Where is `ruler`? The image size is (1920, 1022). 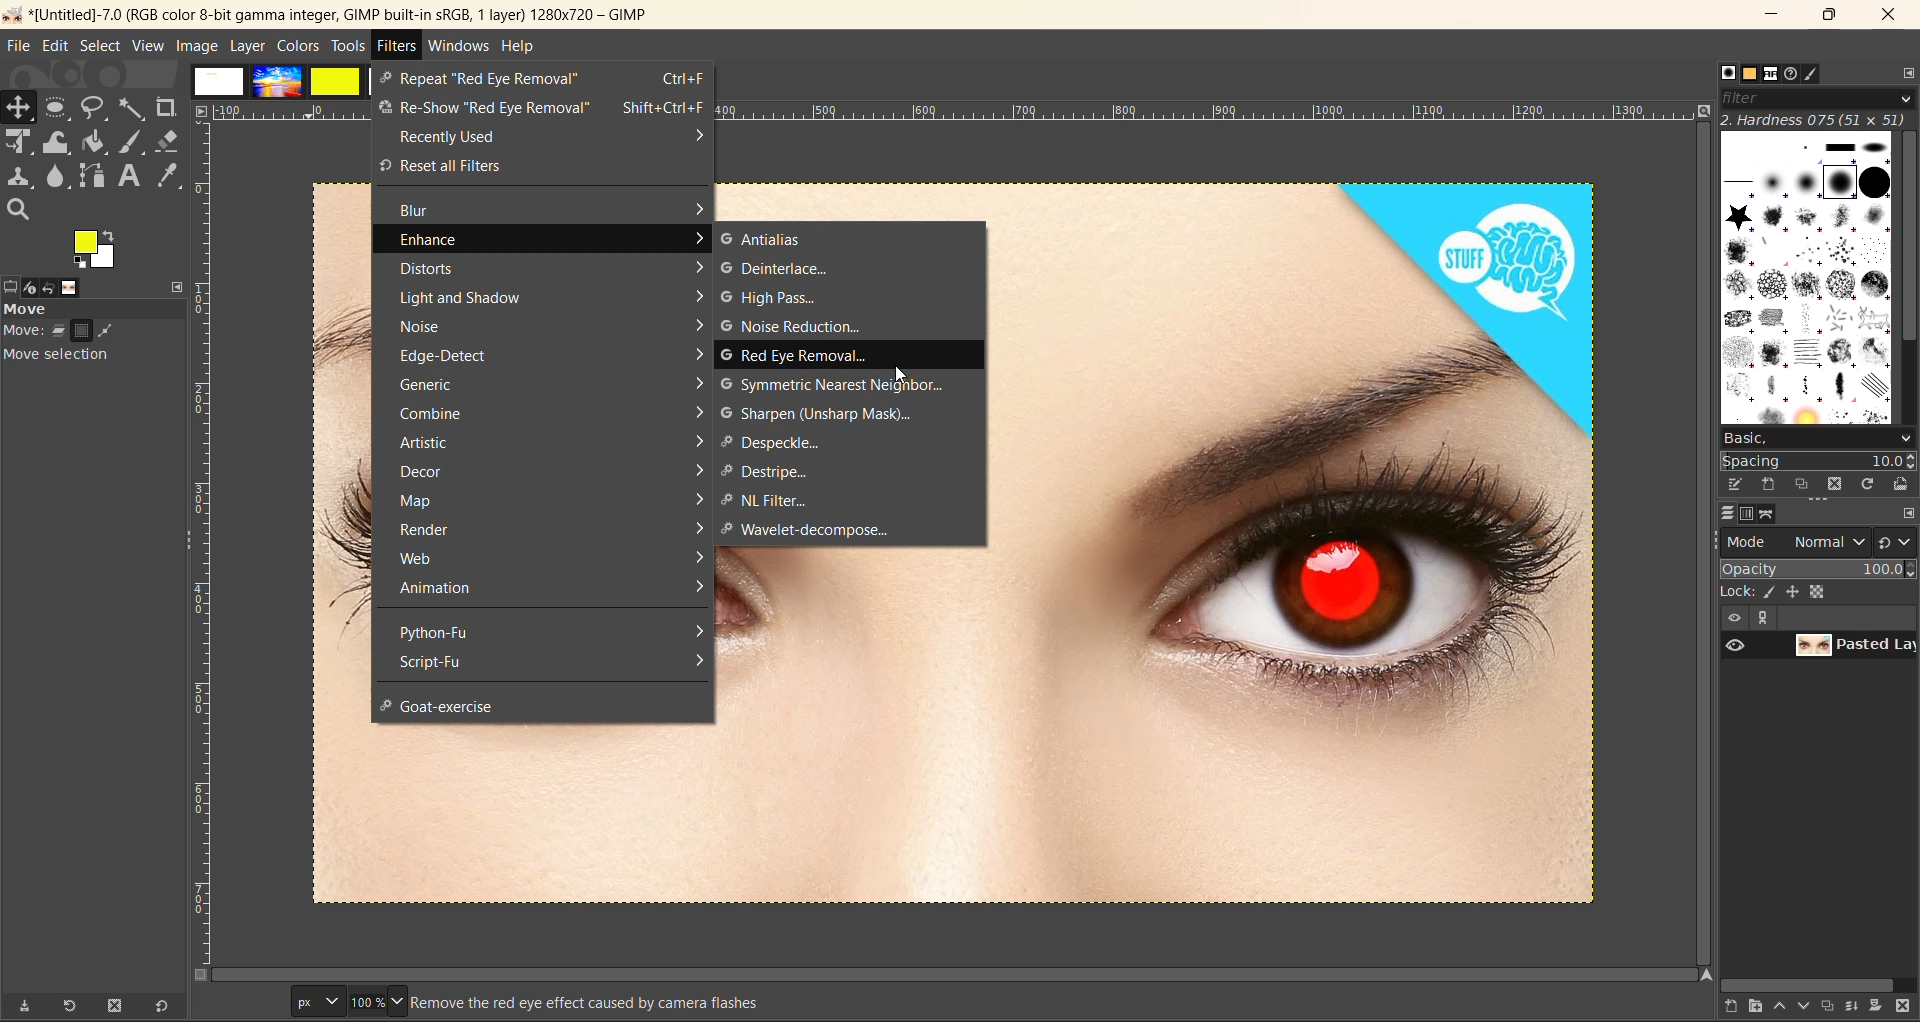 ruler is located at coordinates (1215, 110).